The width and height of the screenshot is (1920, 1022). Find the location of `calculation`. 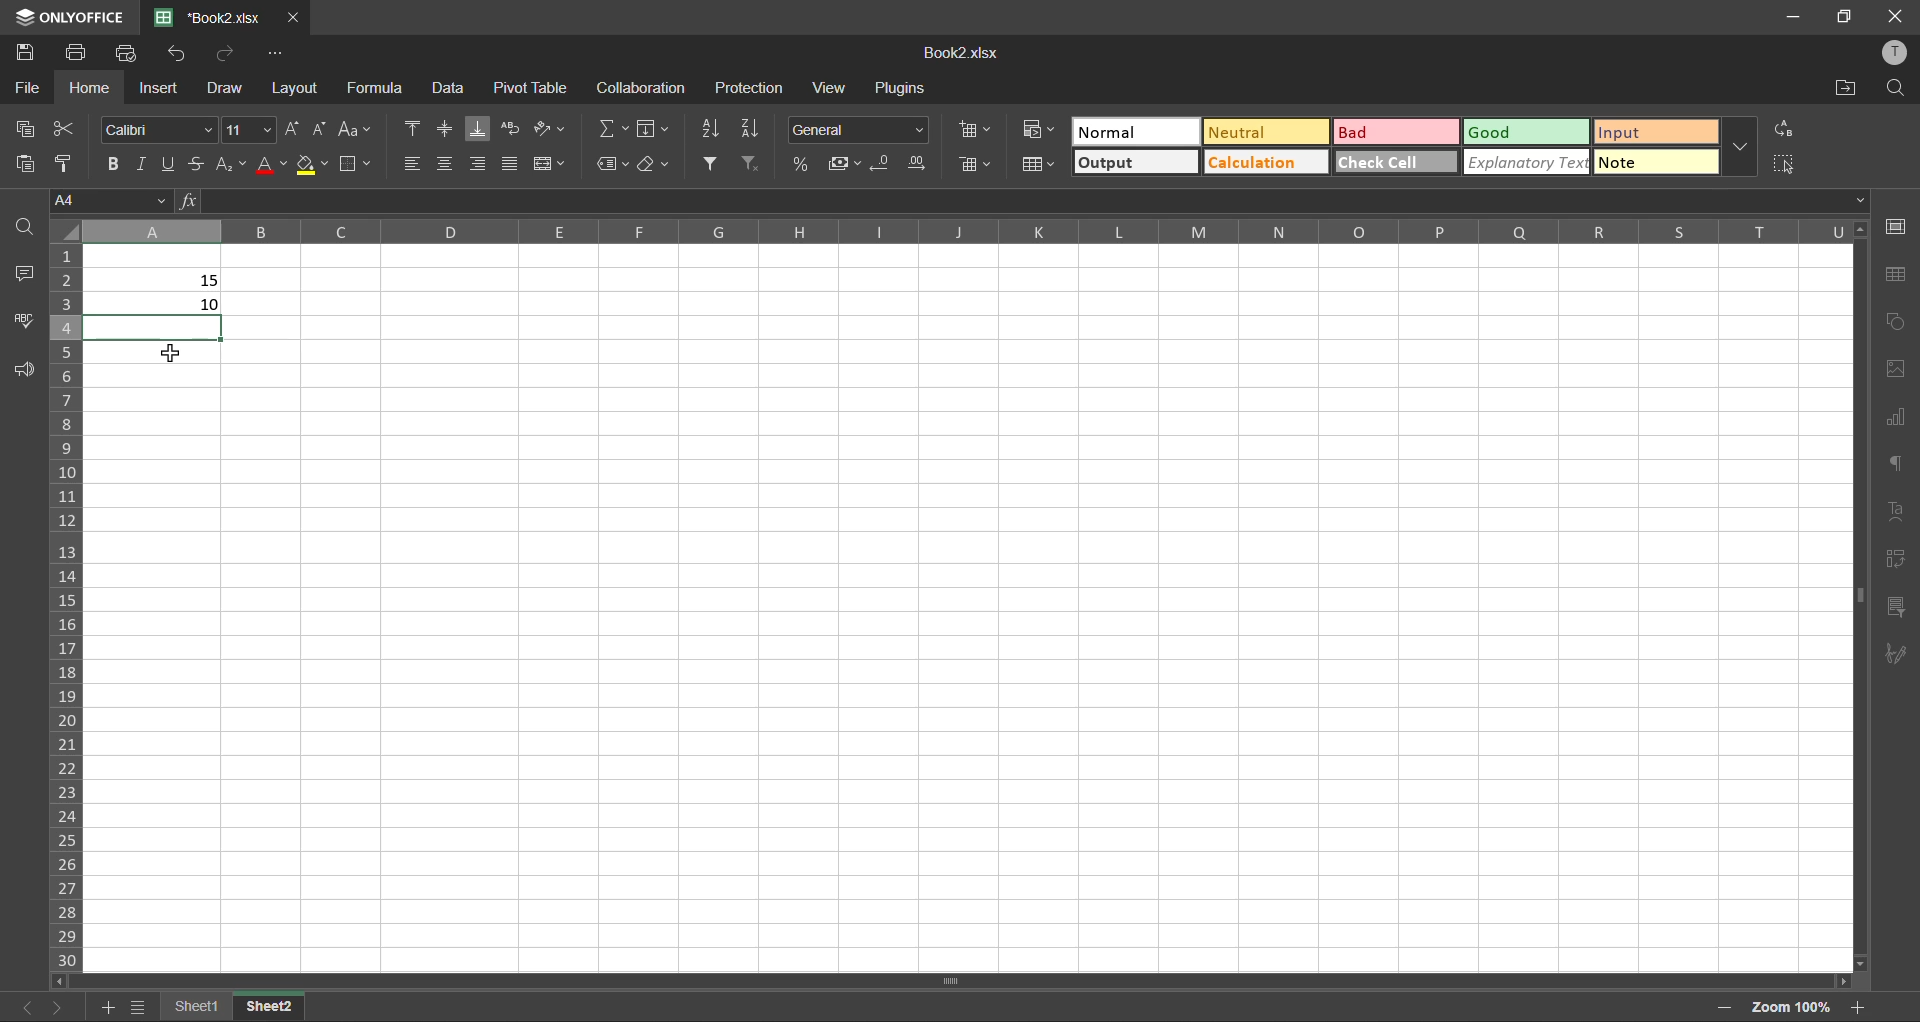

calculation is located at coordinates (1264, 161).